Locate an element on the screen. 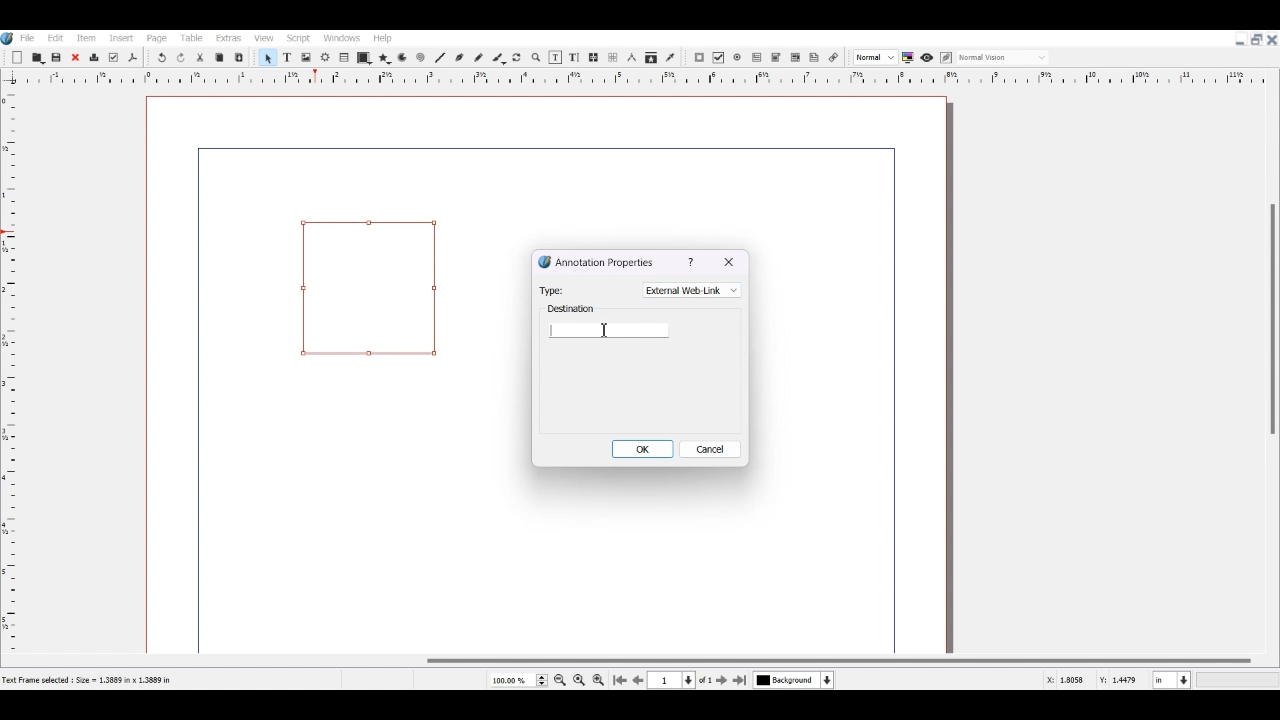 The width and height of the screenshot is (1280, 720). OK is located at coordinates (644, 448).